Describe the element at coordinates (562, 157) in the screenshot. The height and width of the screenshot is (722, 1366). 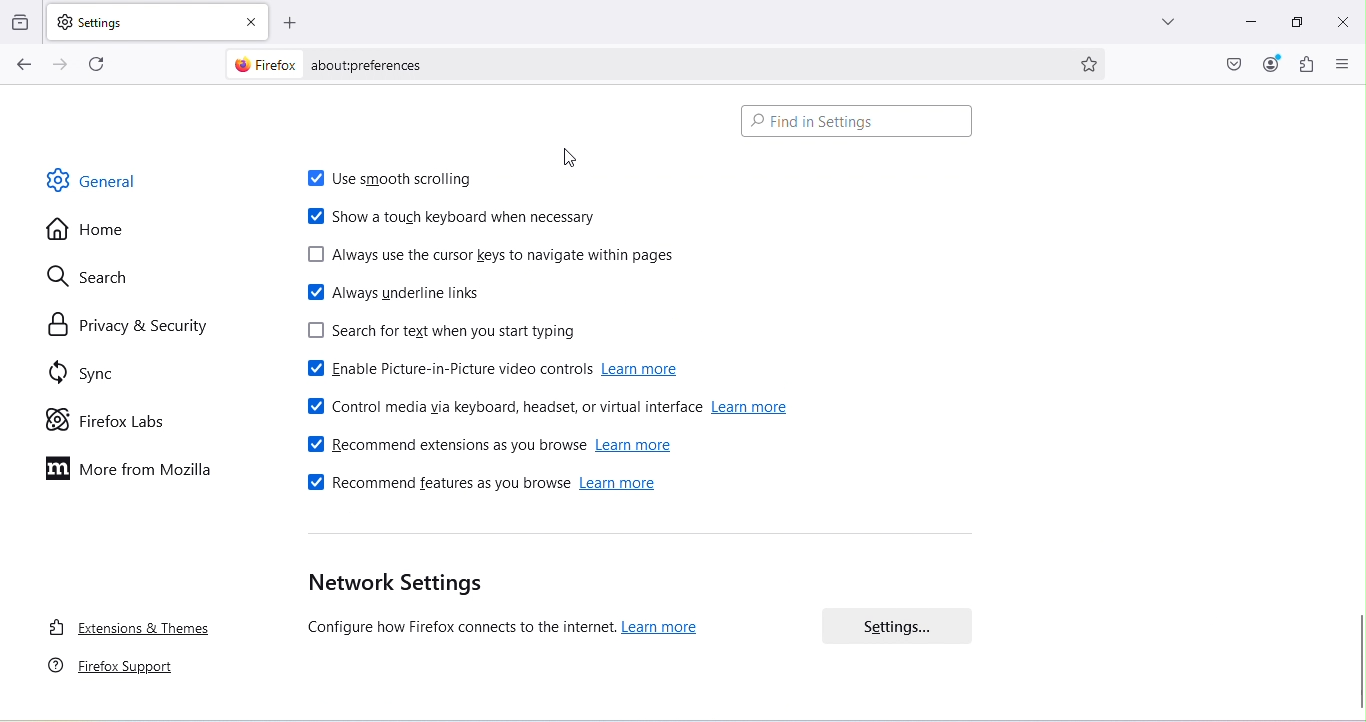
I see `Cursor` at that location.